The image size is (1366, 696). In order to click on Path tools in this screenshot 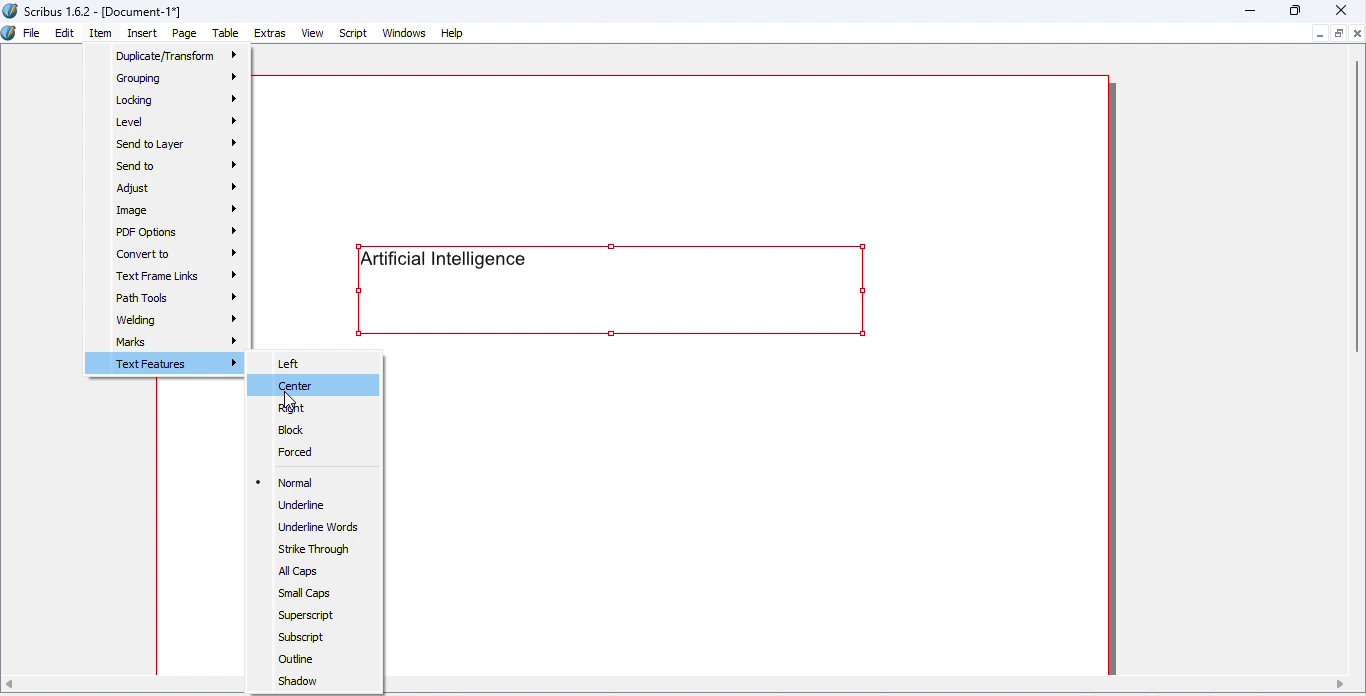, I will do `click(180, 298)`.